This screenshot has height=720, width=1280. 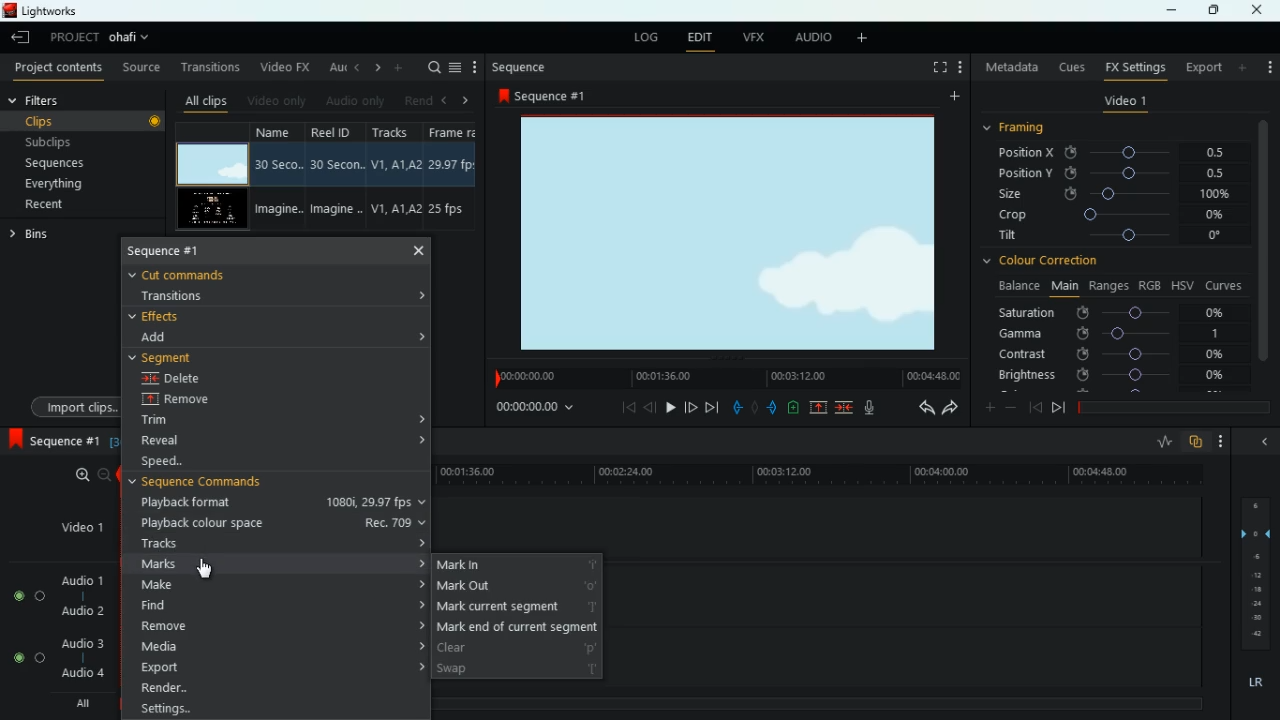 What do you see at coordinates (950, 408) in the screenshot?
I see `forward` at bounding box center [950, 408].